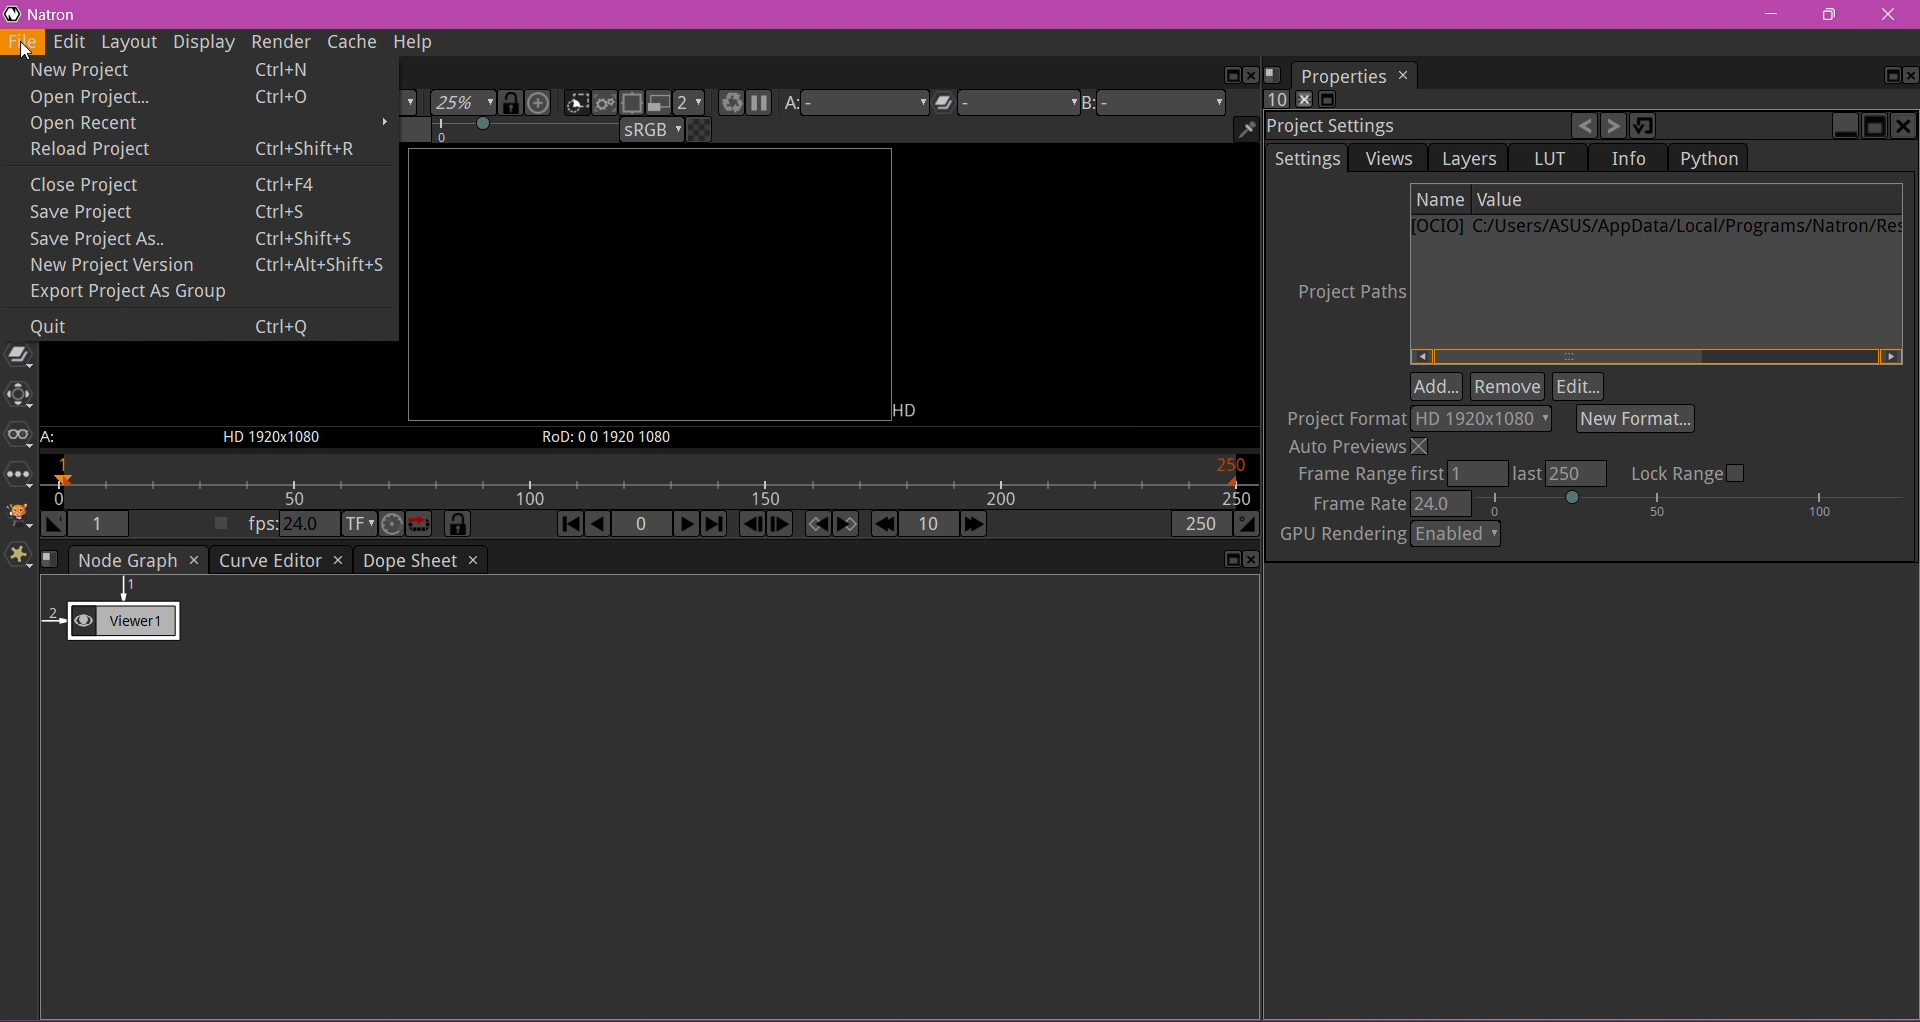 The width and height of the screenshot is (1920, 1022). Describe the element at coordinates (570, 526) in the screenshot. I see `First frame` at that location.